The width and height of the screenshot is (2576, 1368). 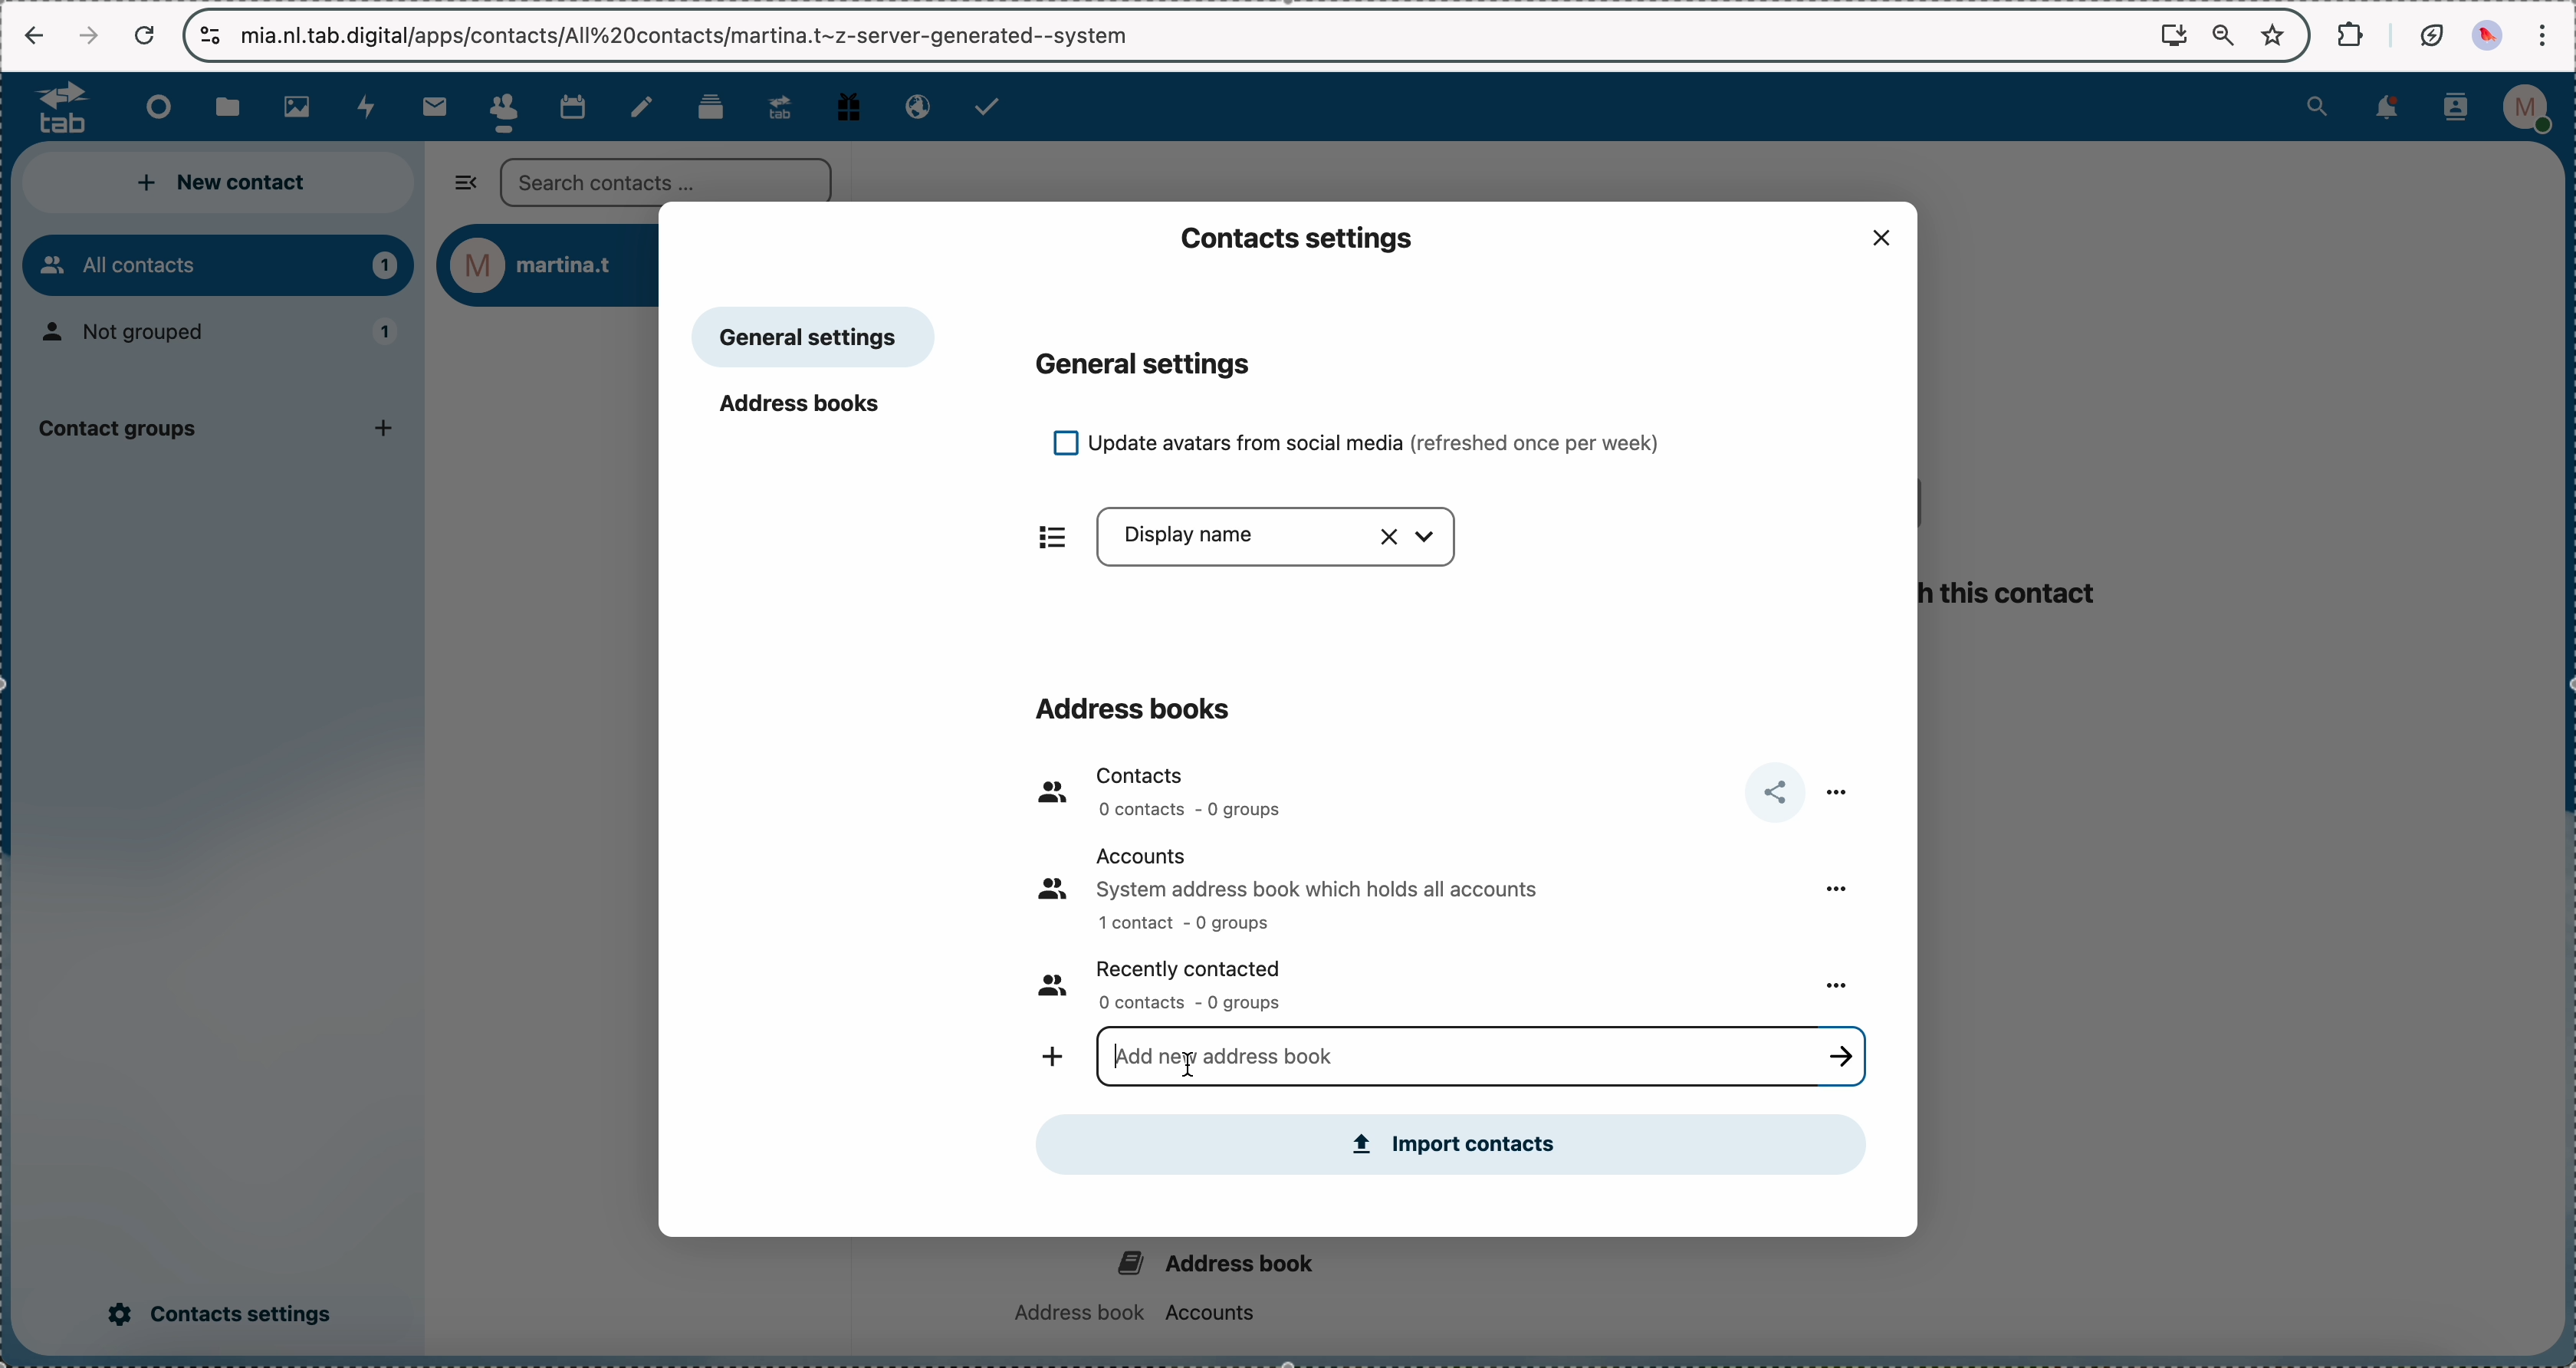 I want to click on dashboard, so click(x=150, y=107).